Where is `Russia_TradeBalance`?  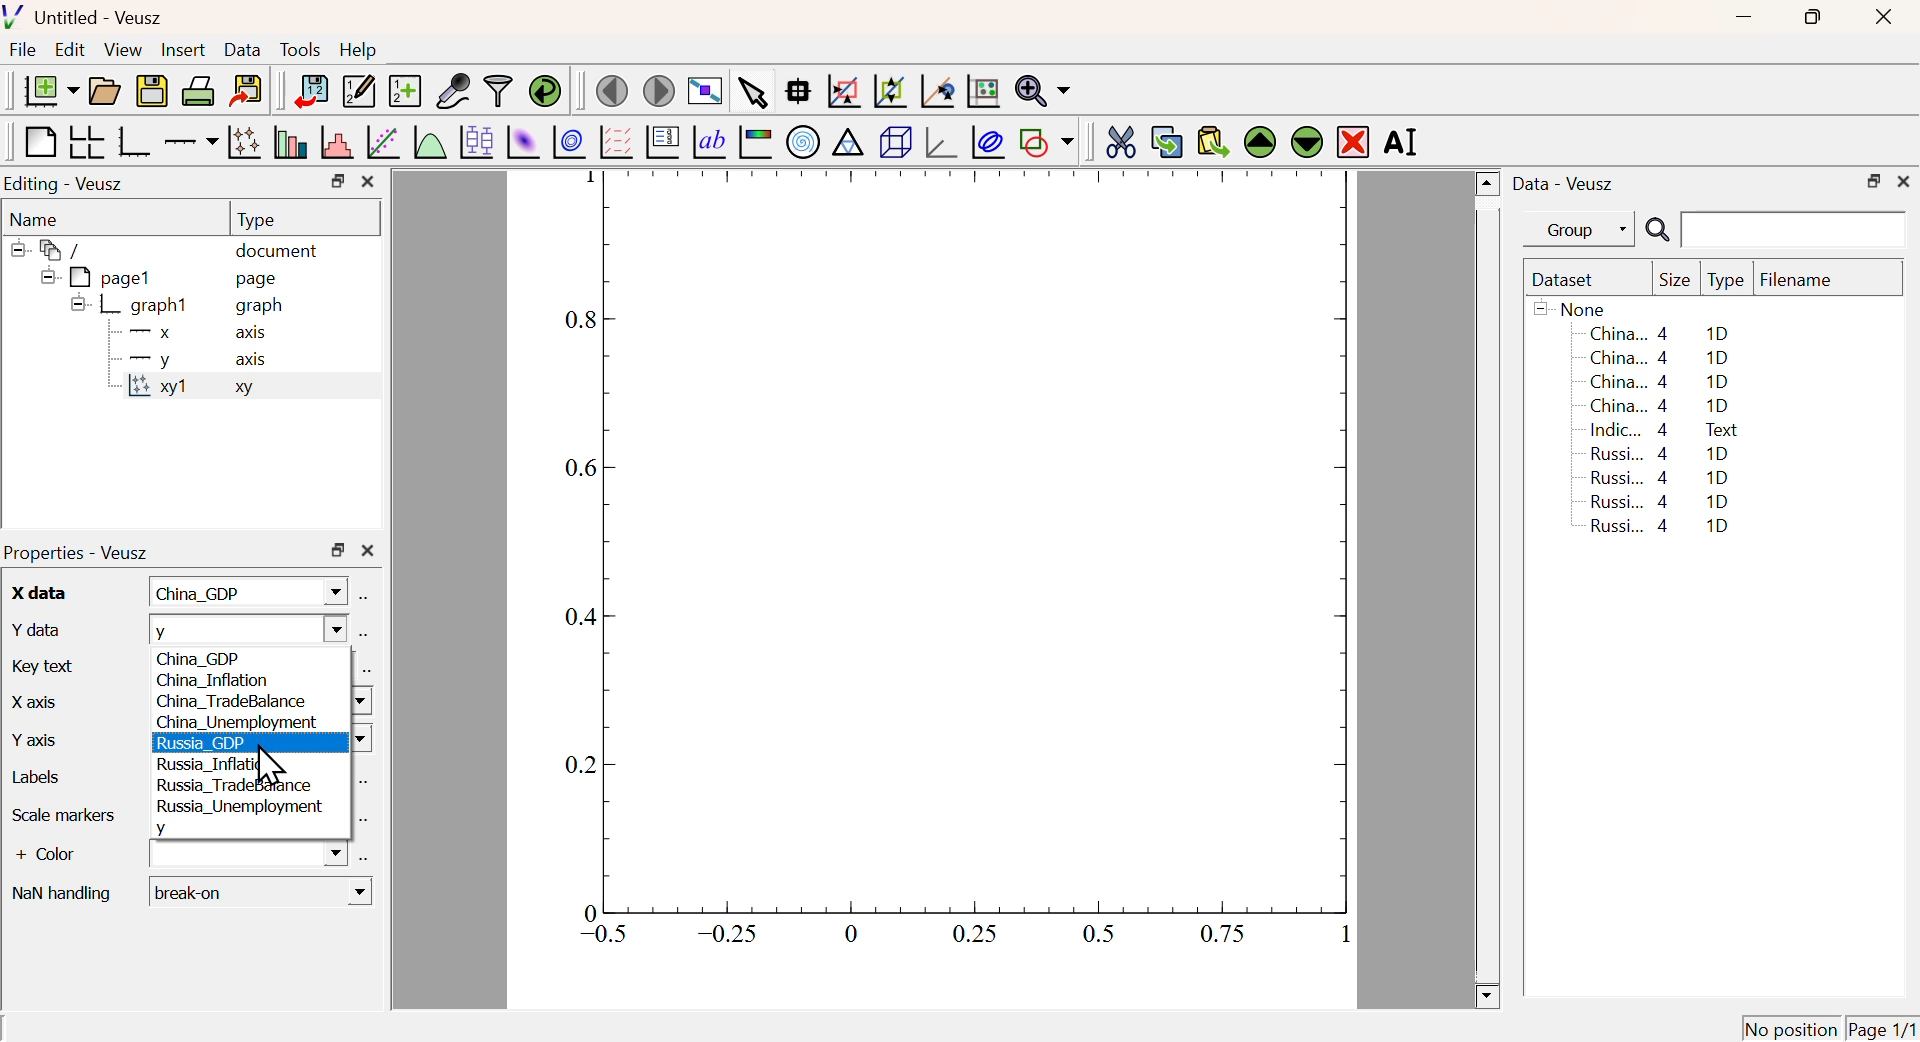
Russia_TradeBalance is located at coordinates (234, 785).